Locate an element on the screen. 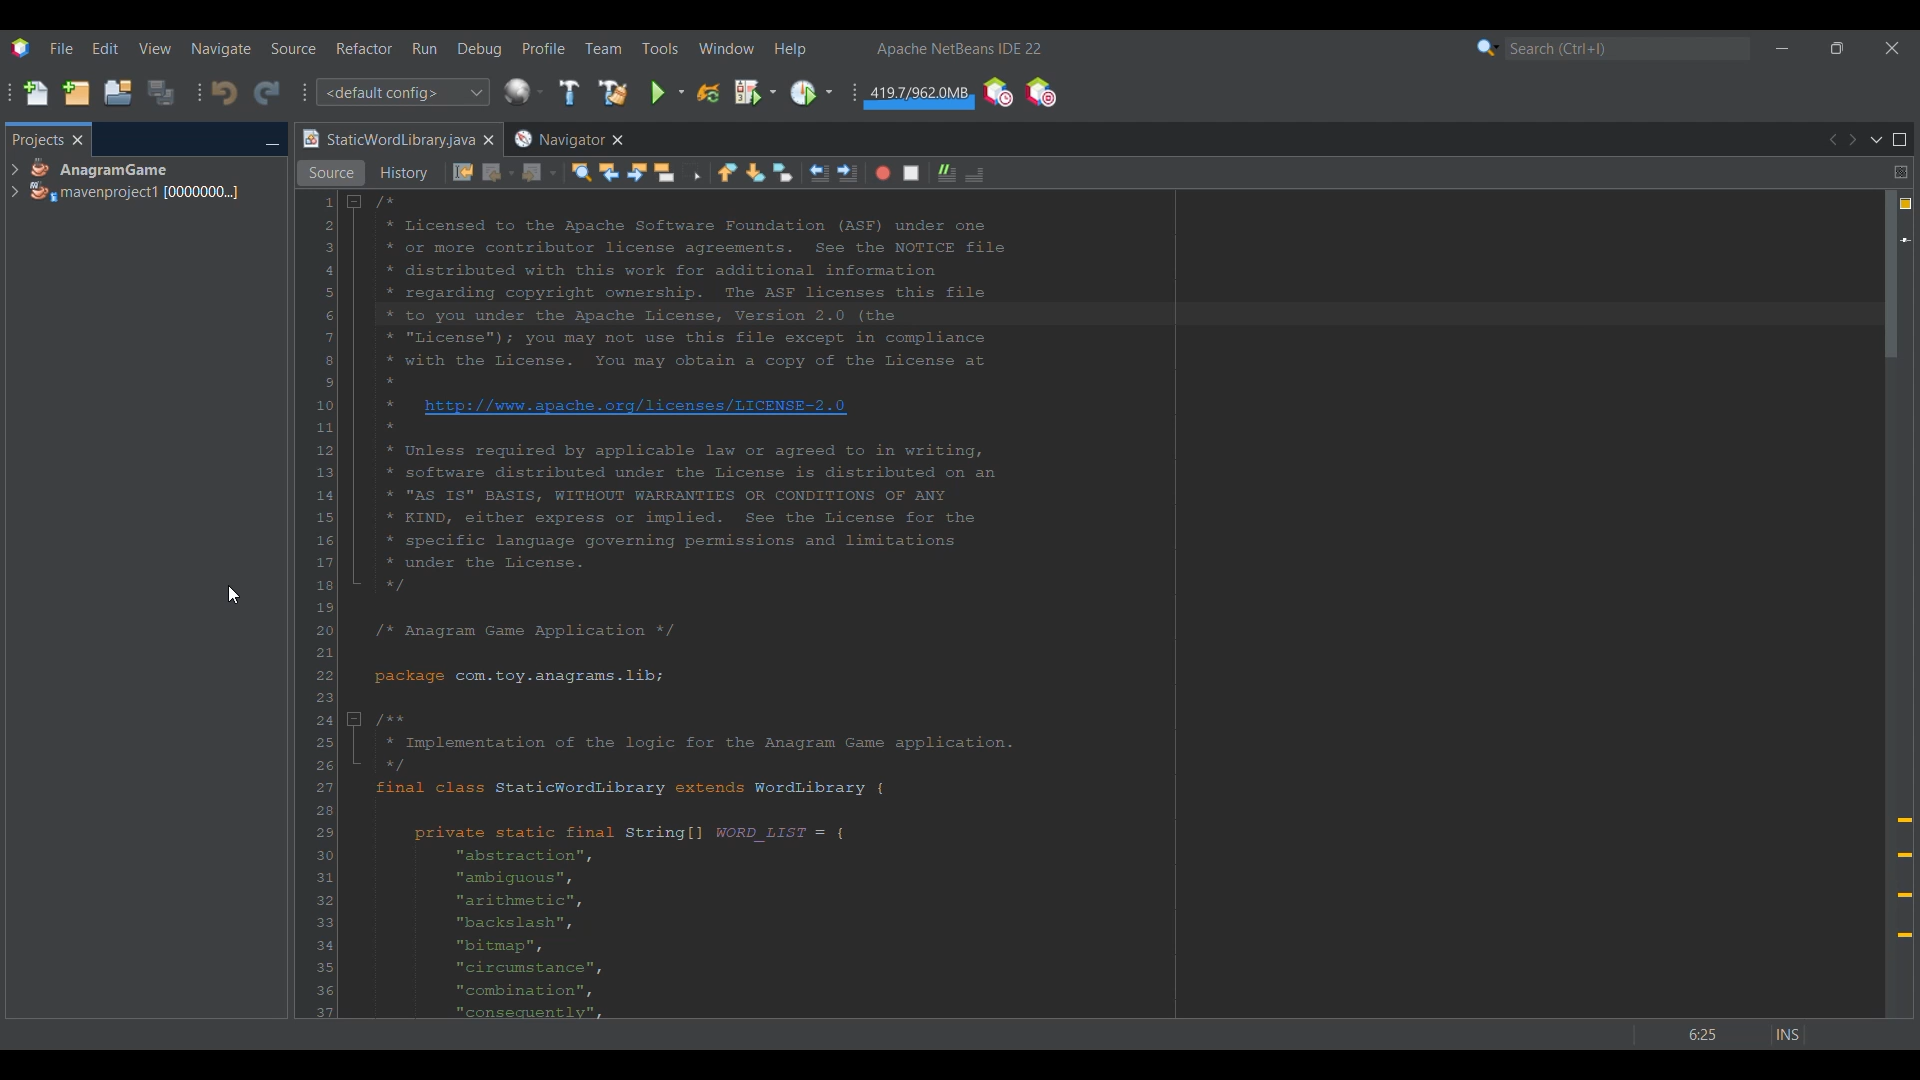 This screenshot has height=1080, width=1920. Cursor right clicking is located at coordinates (232, 594).